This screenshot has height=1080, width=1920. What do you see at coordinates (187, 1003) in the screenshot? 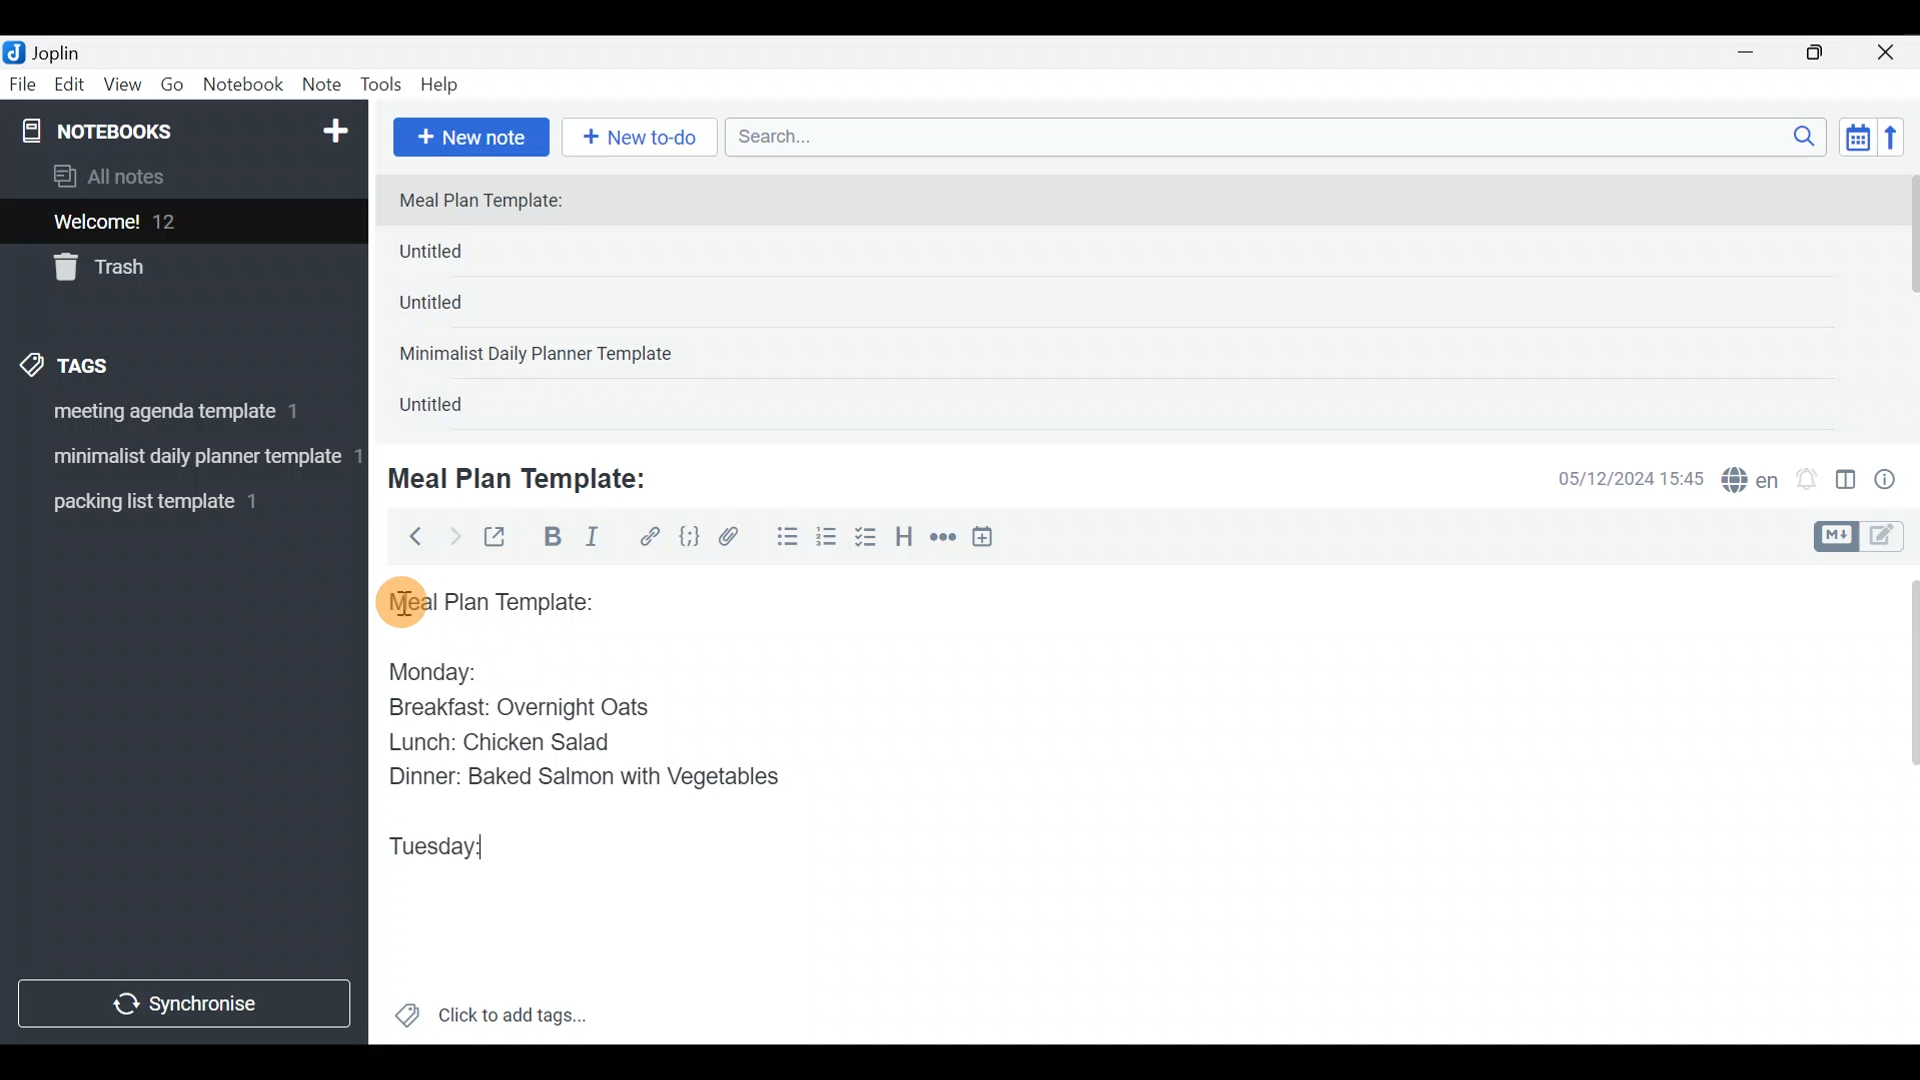
I see `Synchronize` at bounding box center [187, 1003].